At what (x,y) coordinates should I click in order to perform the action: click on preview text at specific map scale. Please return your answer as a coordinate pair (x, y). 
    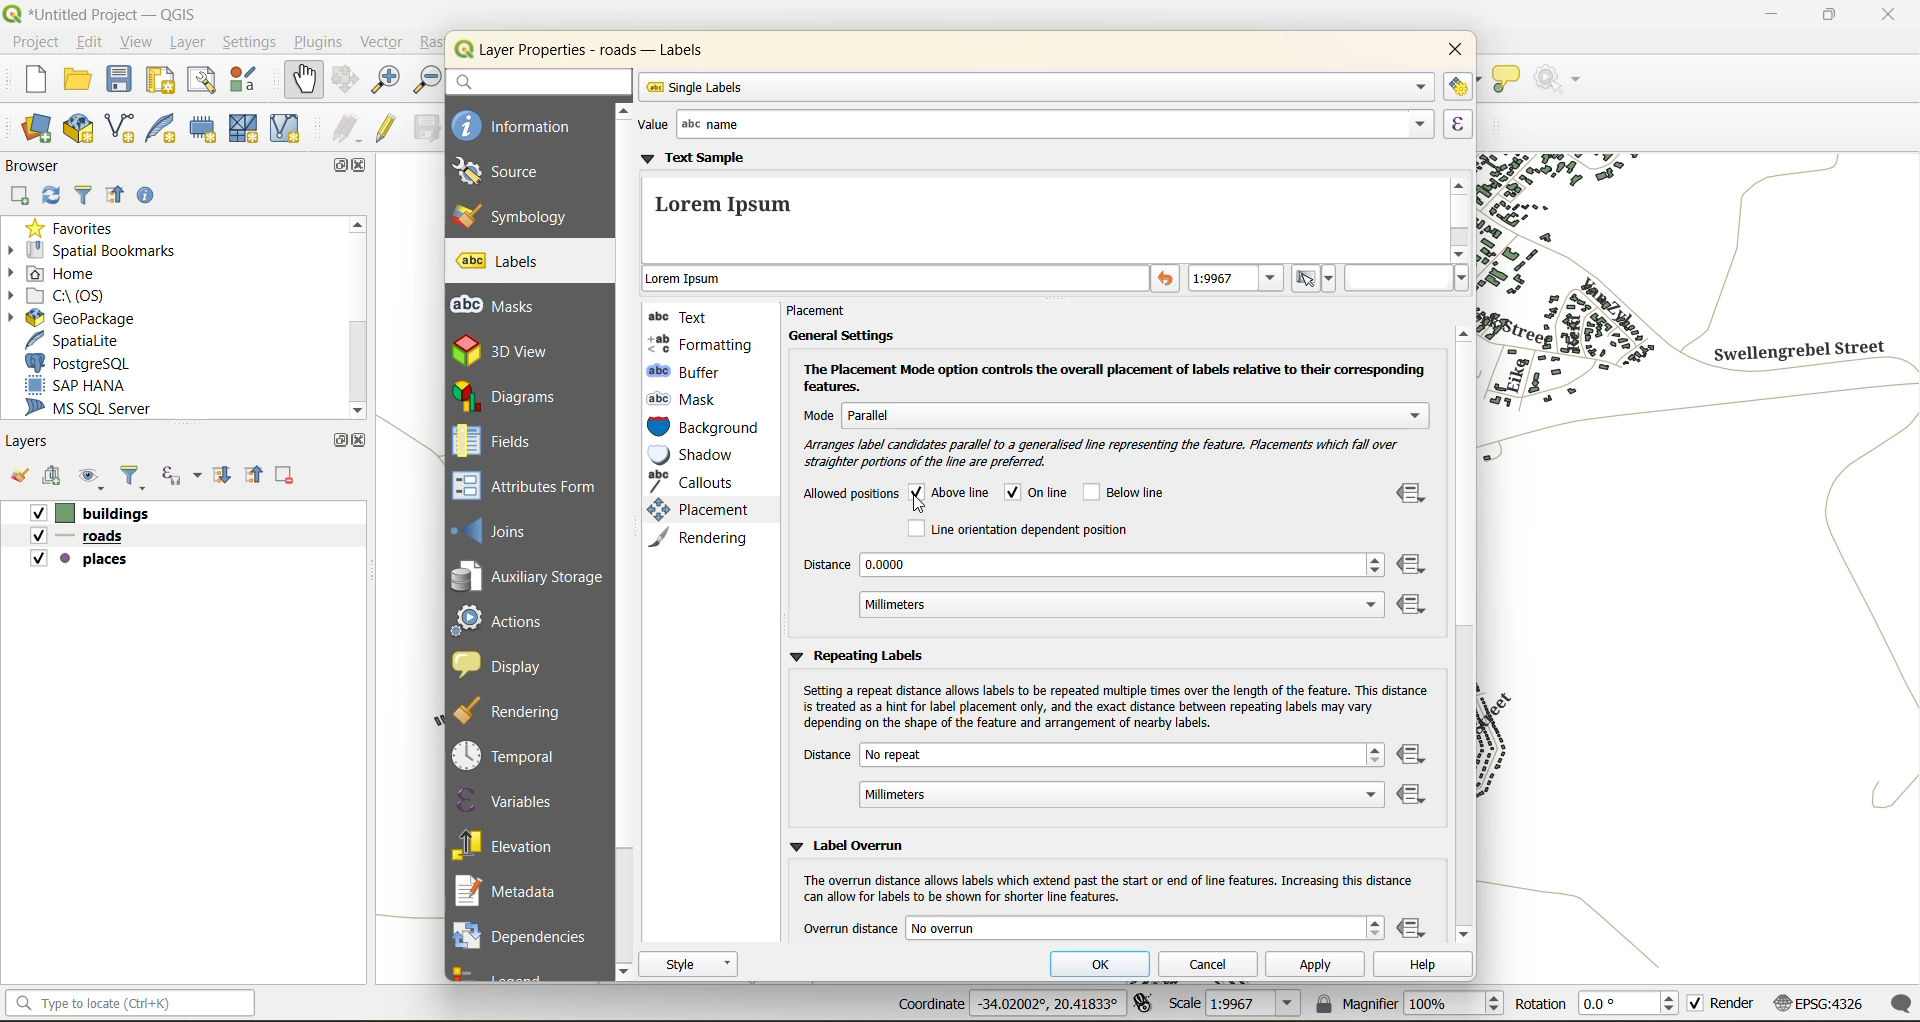
    Looking at the image, I should click on (1238, 281).